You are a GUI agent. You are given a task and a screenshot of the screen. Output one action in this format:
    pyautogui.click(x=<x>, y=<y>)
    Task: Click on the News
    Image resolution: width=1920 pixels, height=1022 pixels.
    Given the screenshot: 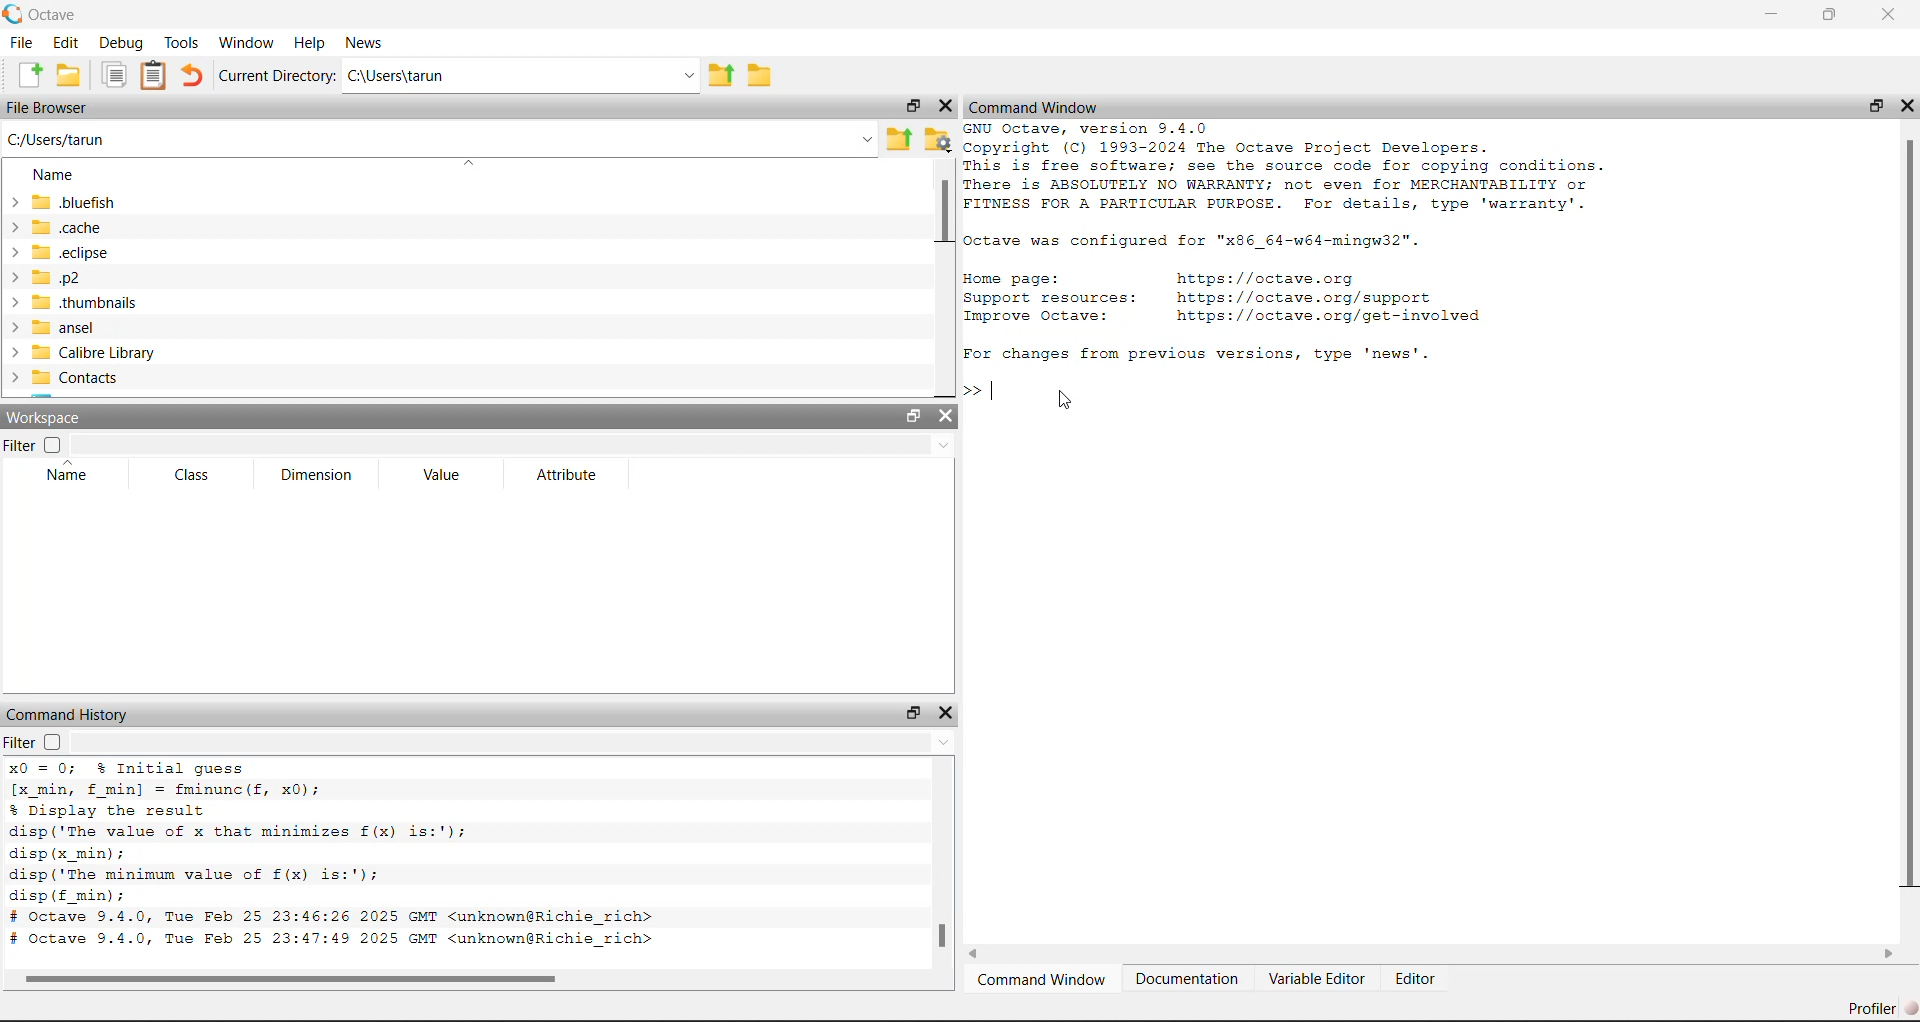 What is the action you would take?
    pyautogui.click(x=366, y=42)
    